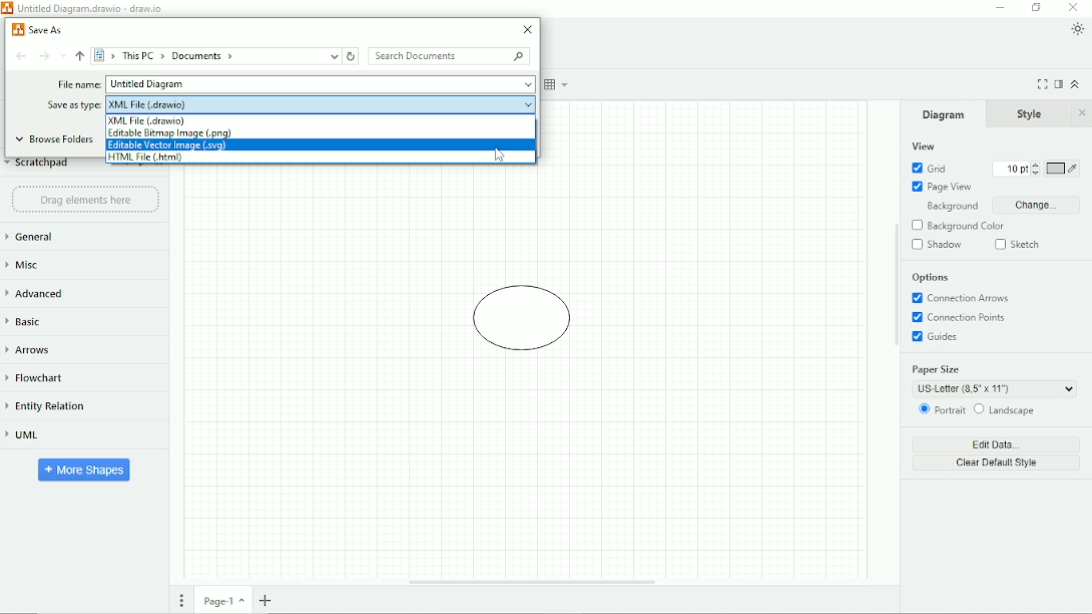 The width and height of the screenshot is (1092, 614). I want to click on Pages, so click(182, 602).